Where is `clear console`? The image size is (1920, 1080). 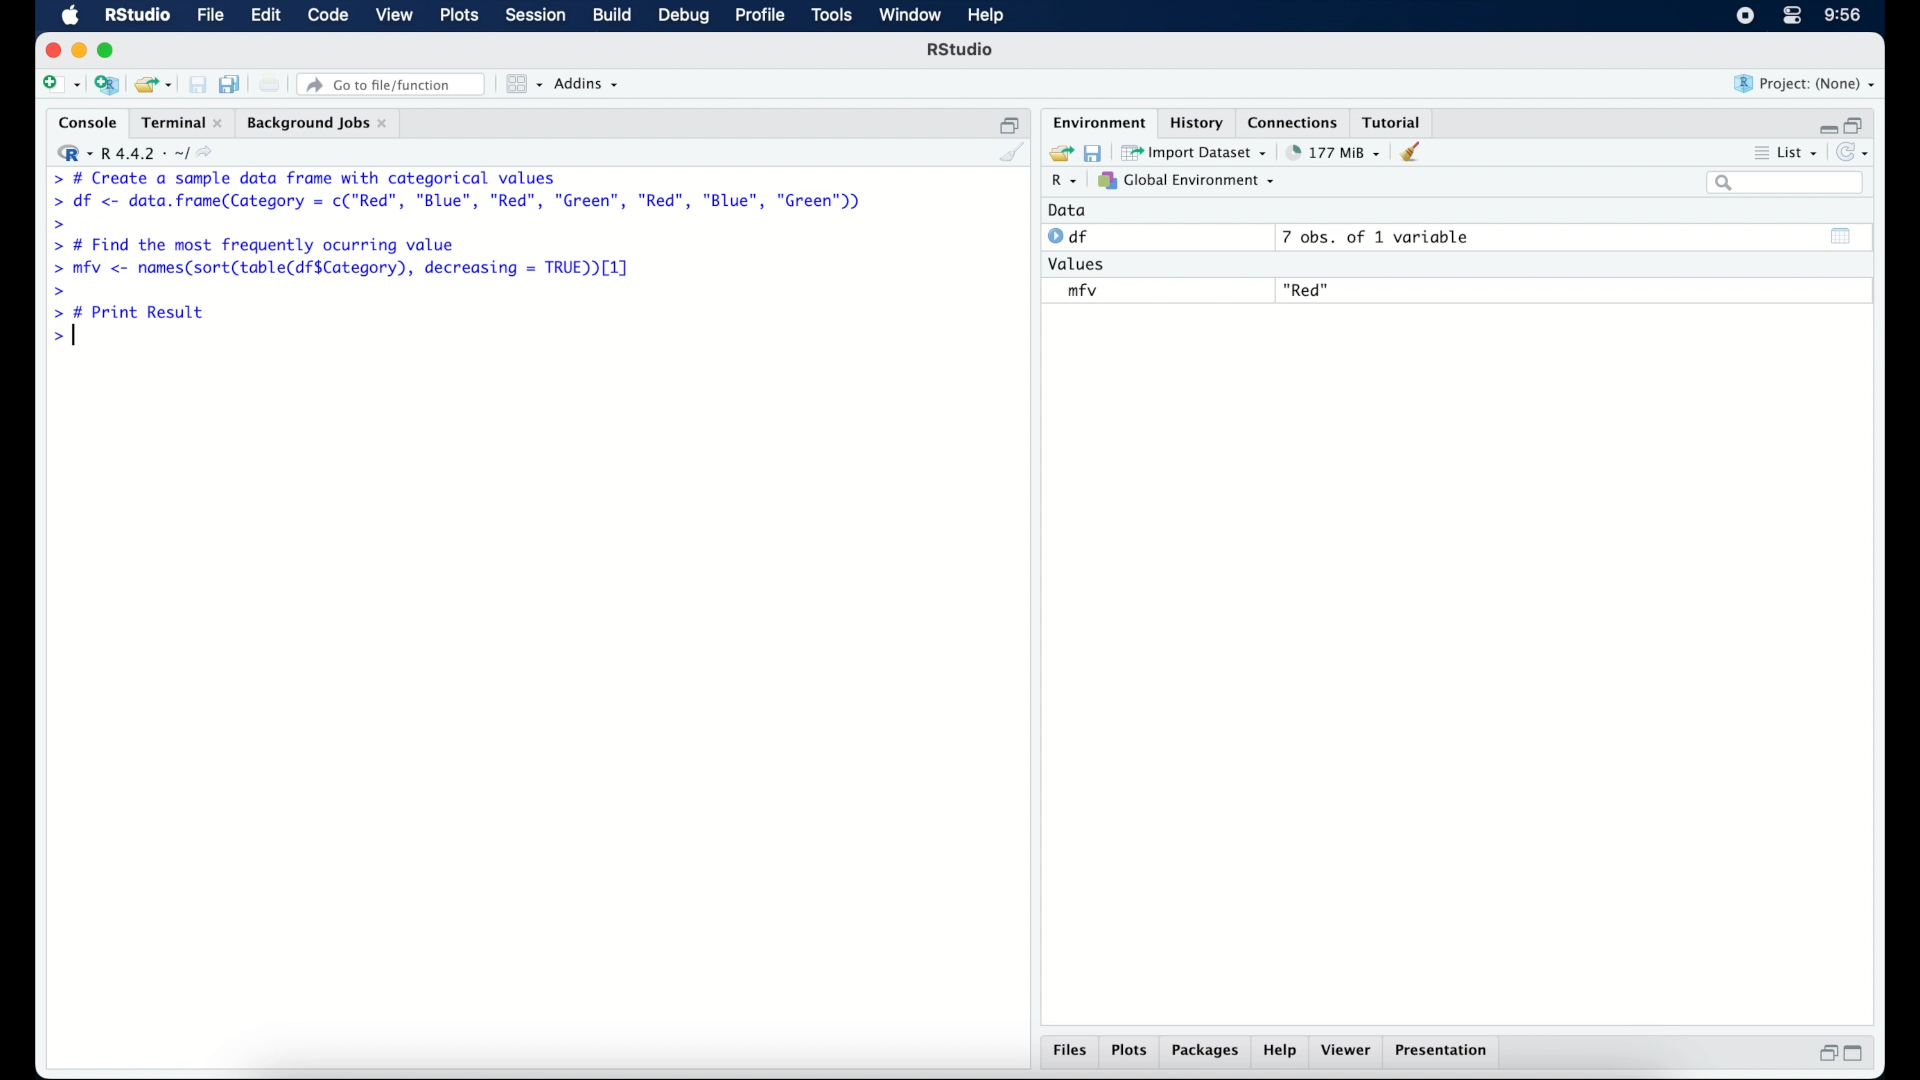
clear console is located at coordinates (1013, 153).